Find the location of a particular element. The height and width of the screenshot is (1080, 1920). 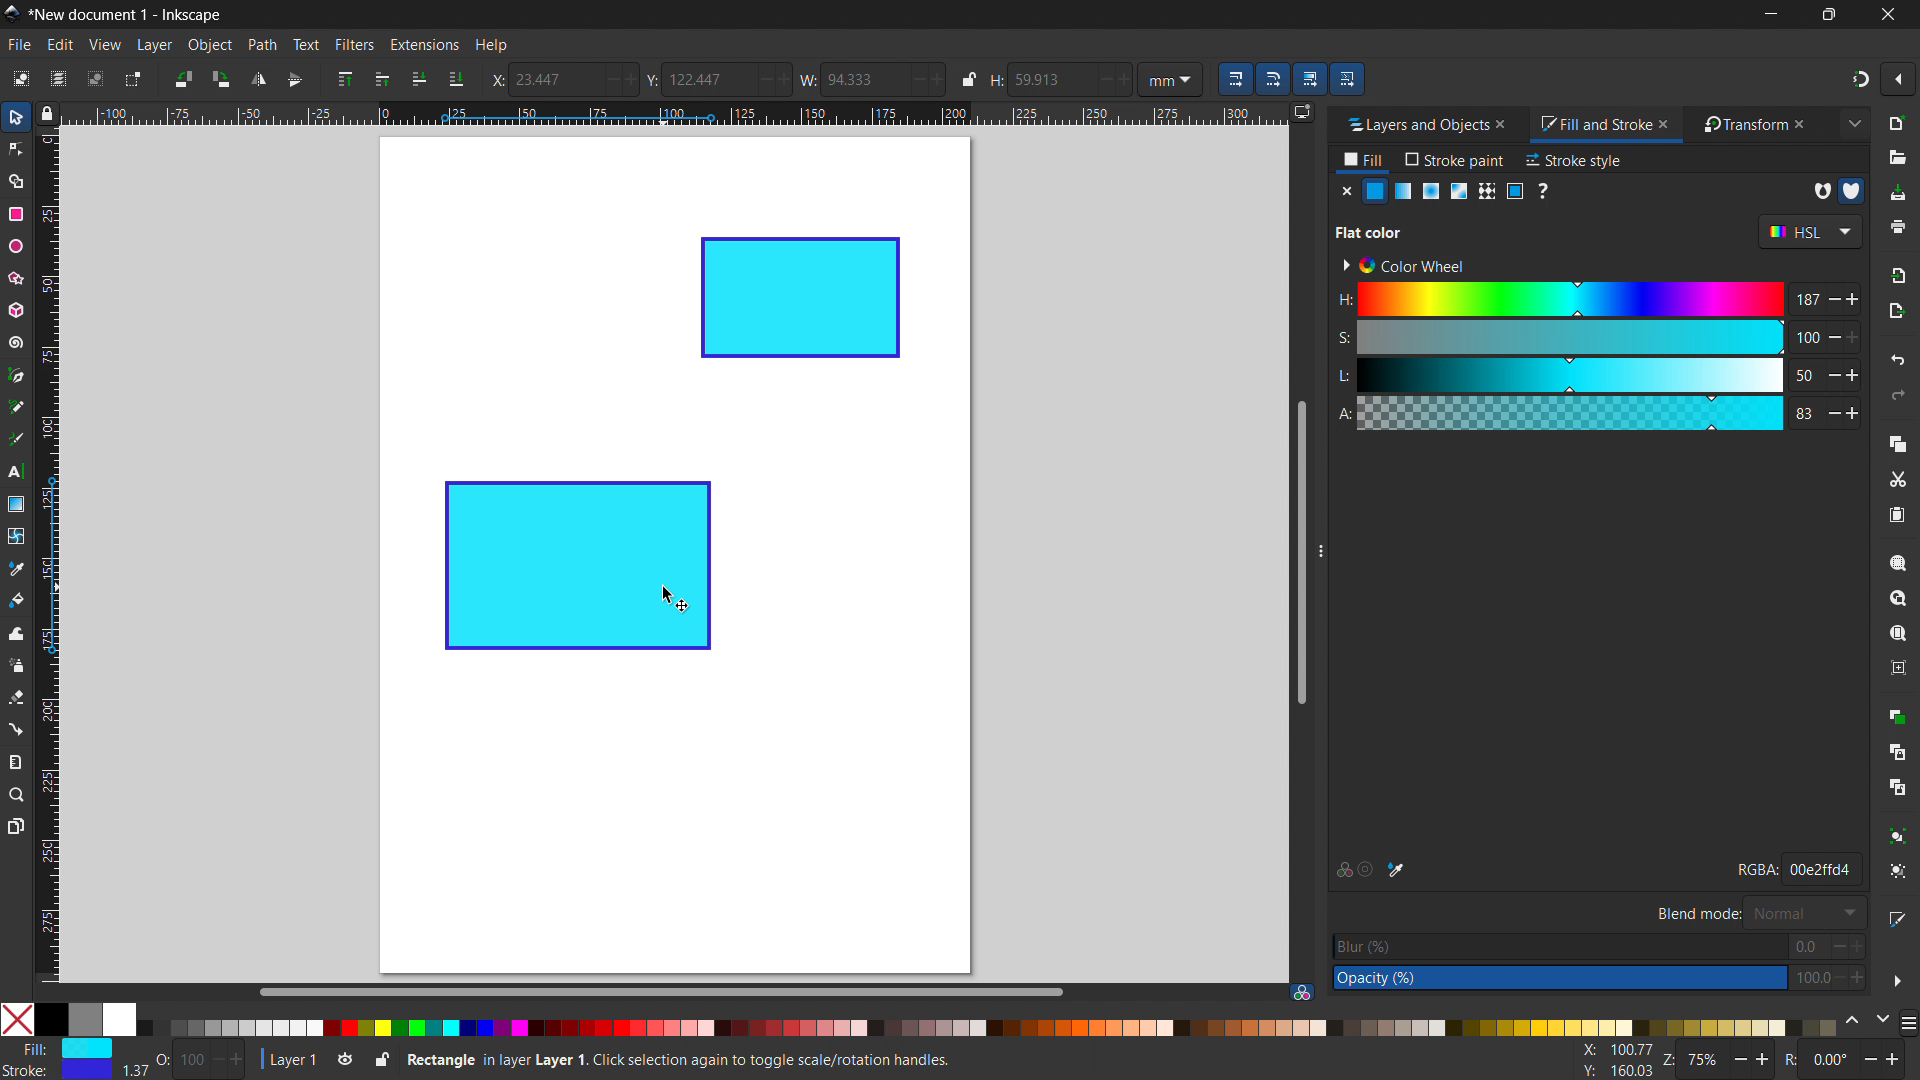

paste is located at coordinates (1896, 514).